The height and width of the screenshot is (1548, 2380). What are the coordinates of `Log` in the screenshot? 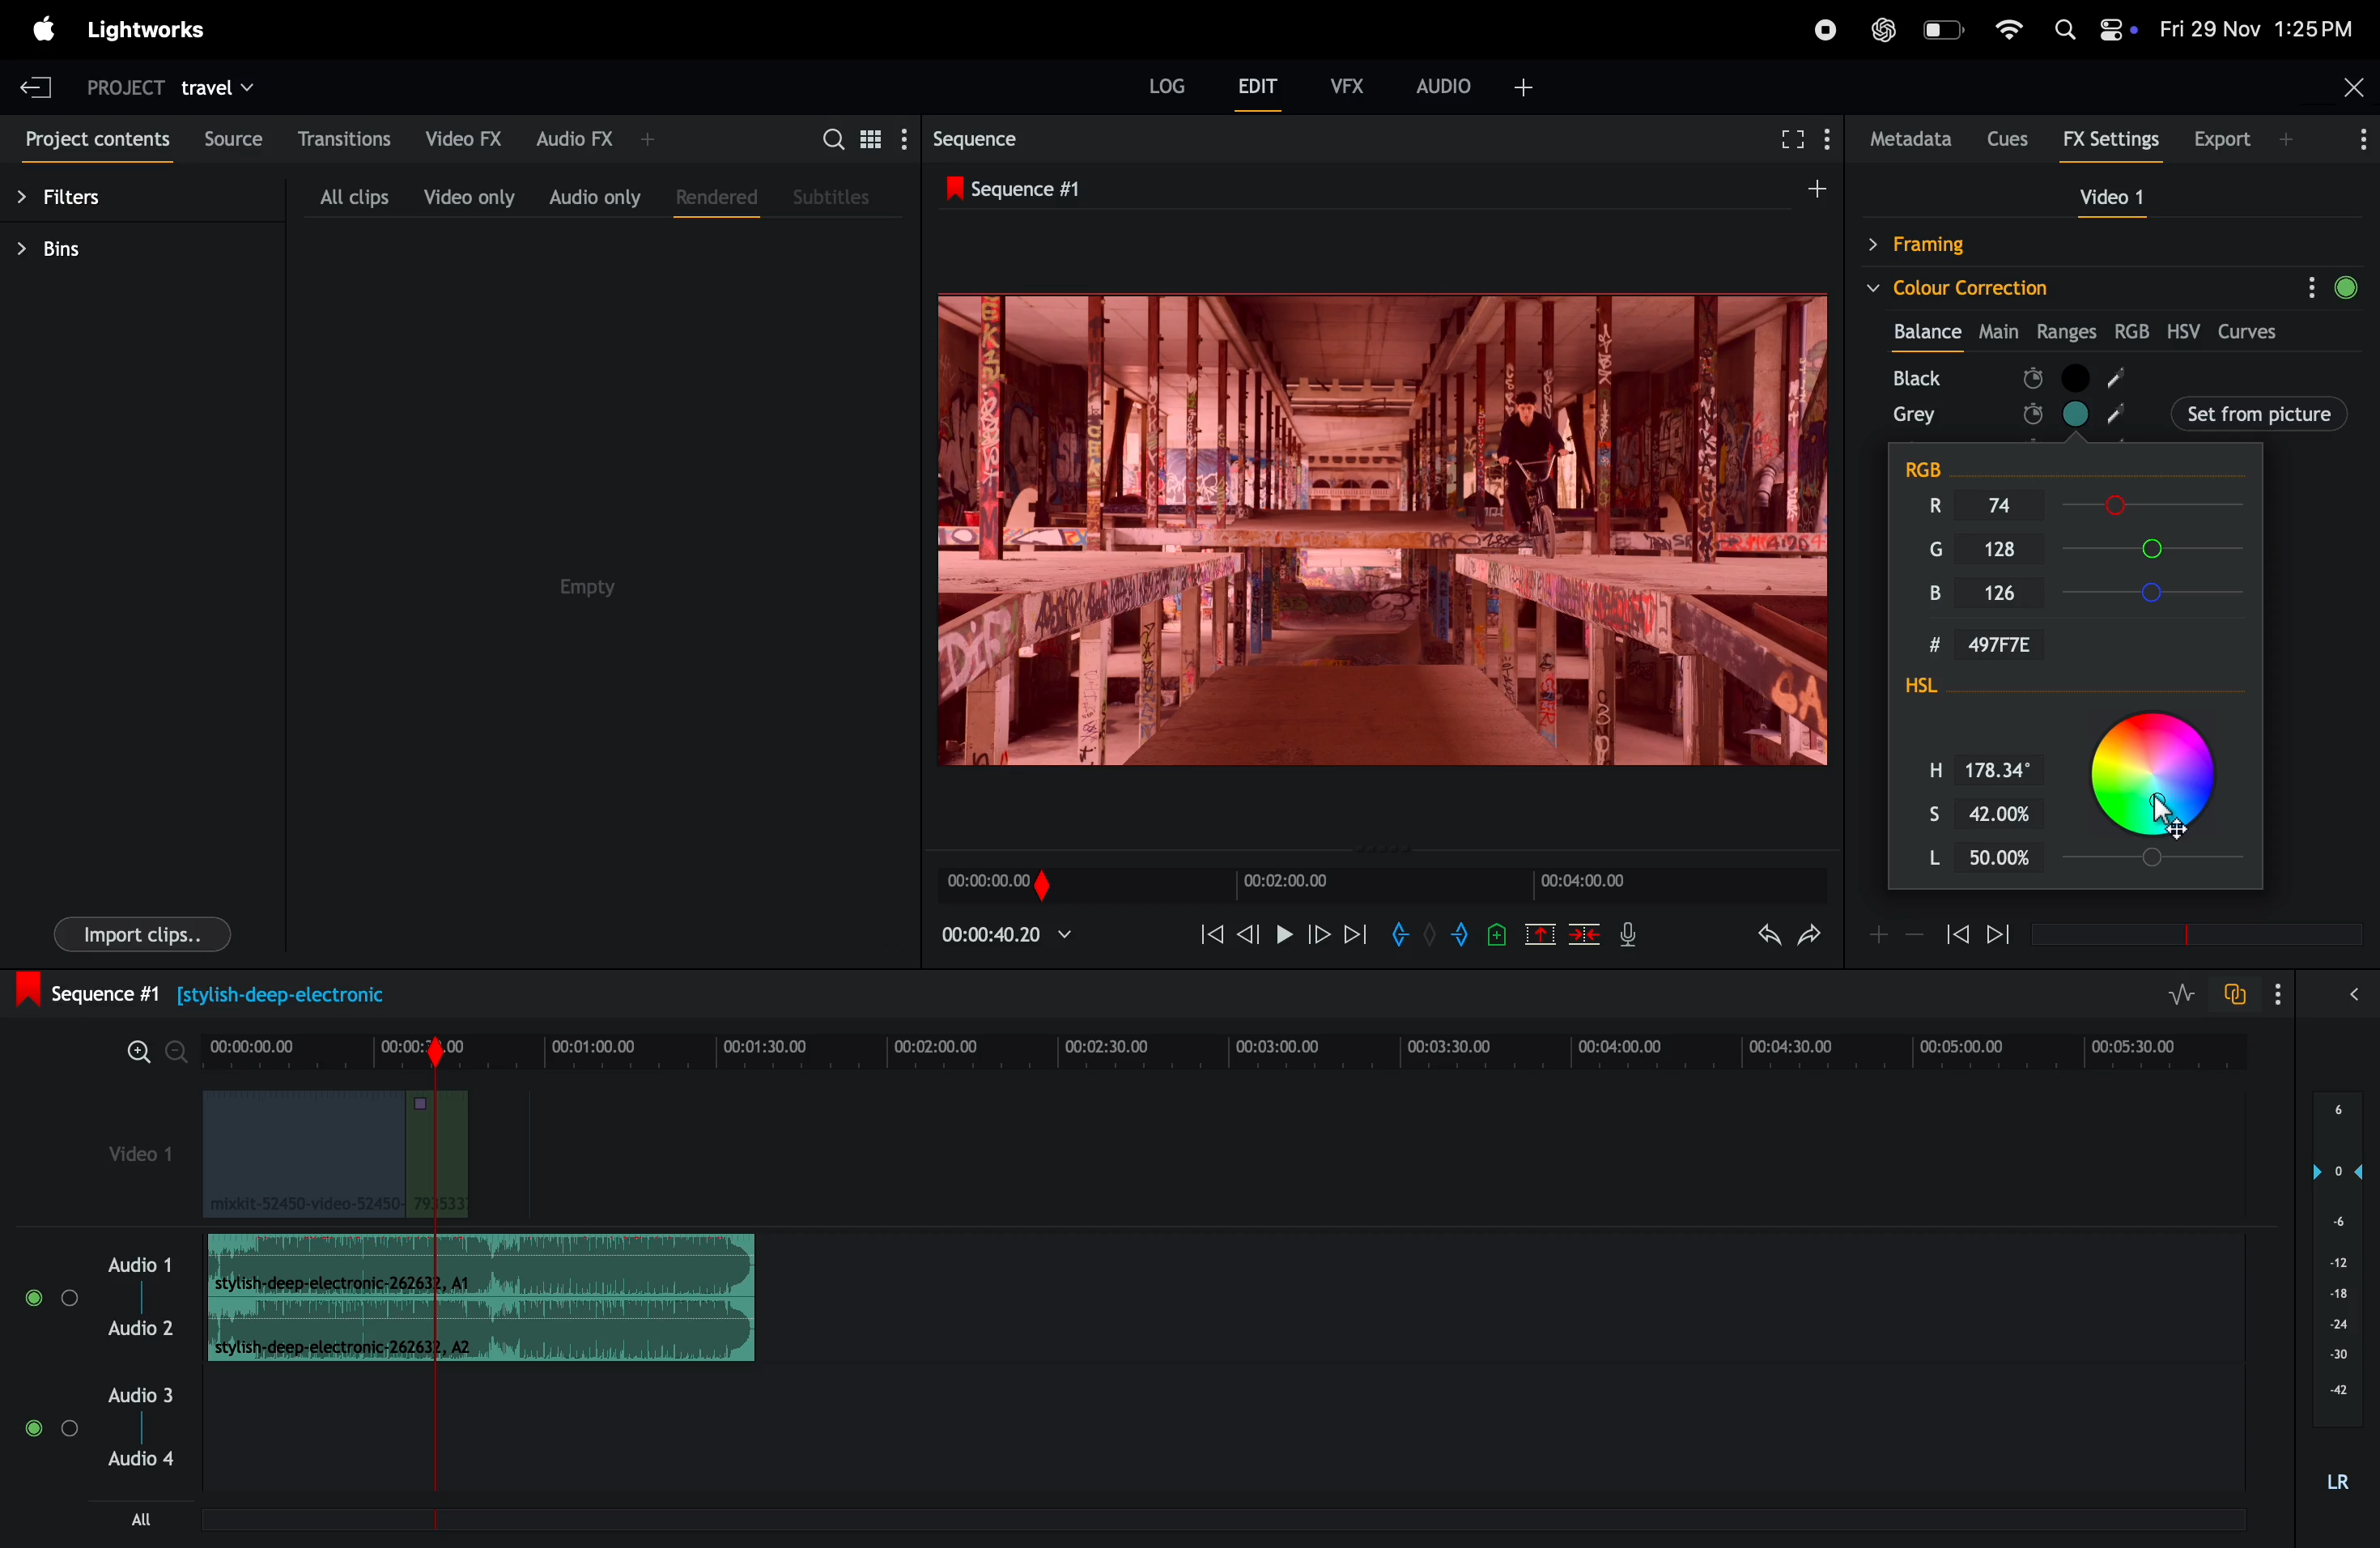 It's located at (1167, 85).